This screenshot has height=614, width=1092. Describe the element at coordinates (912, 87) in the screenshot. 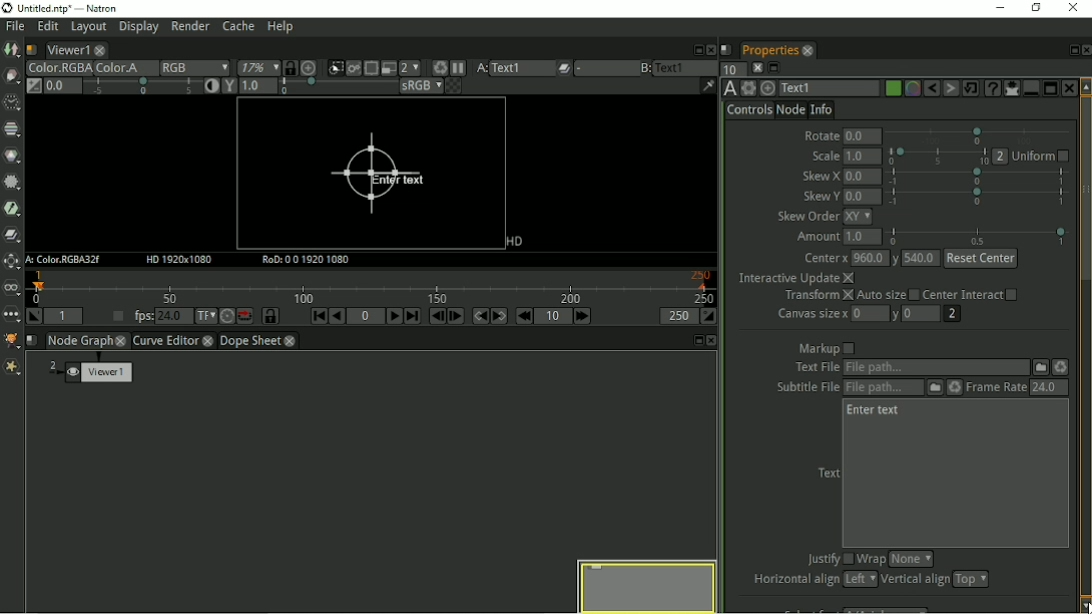

I see `Overlay color` at that location.